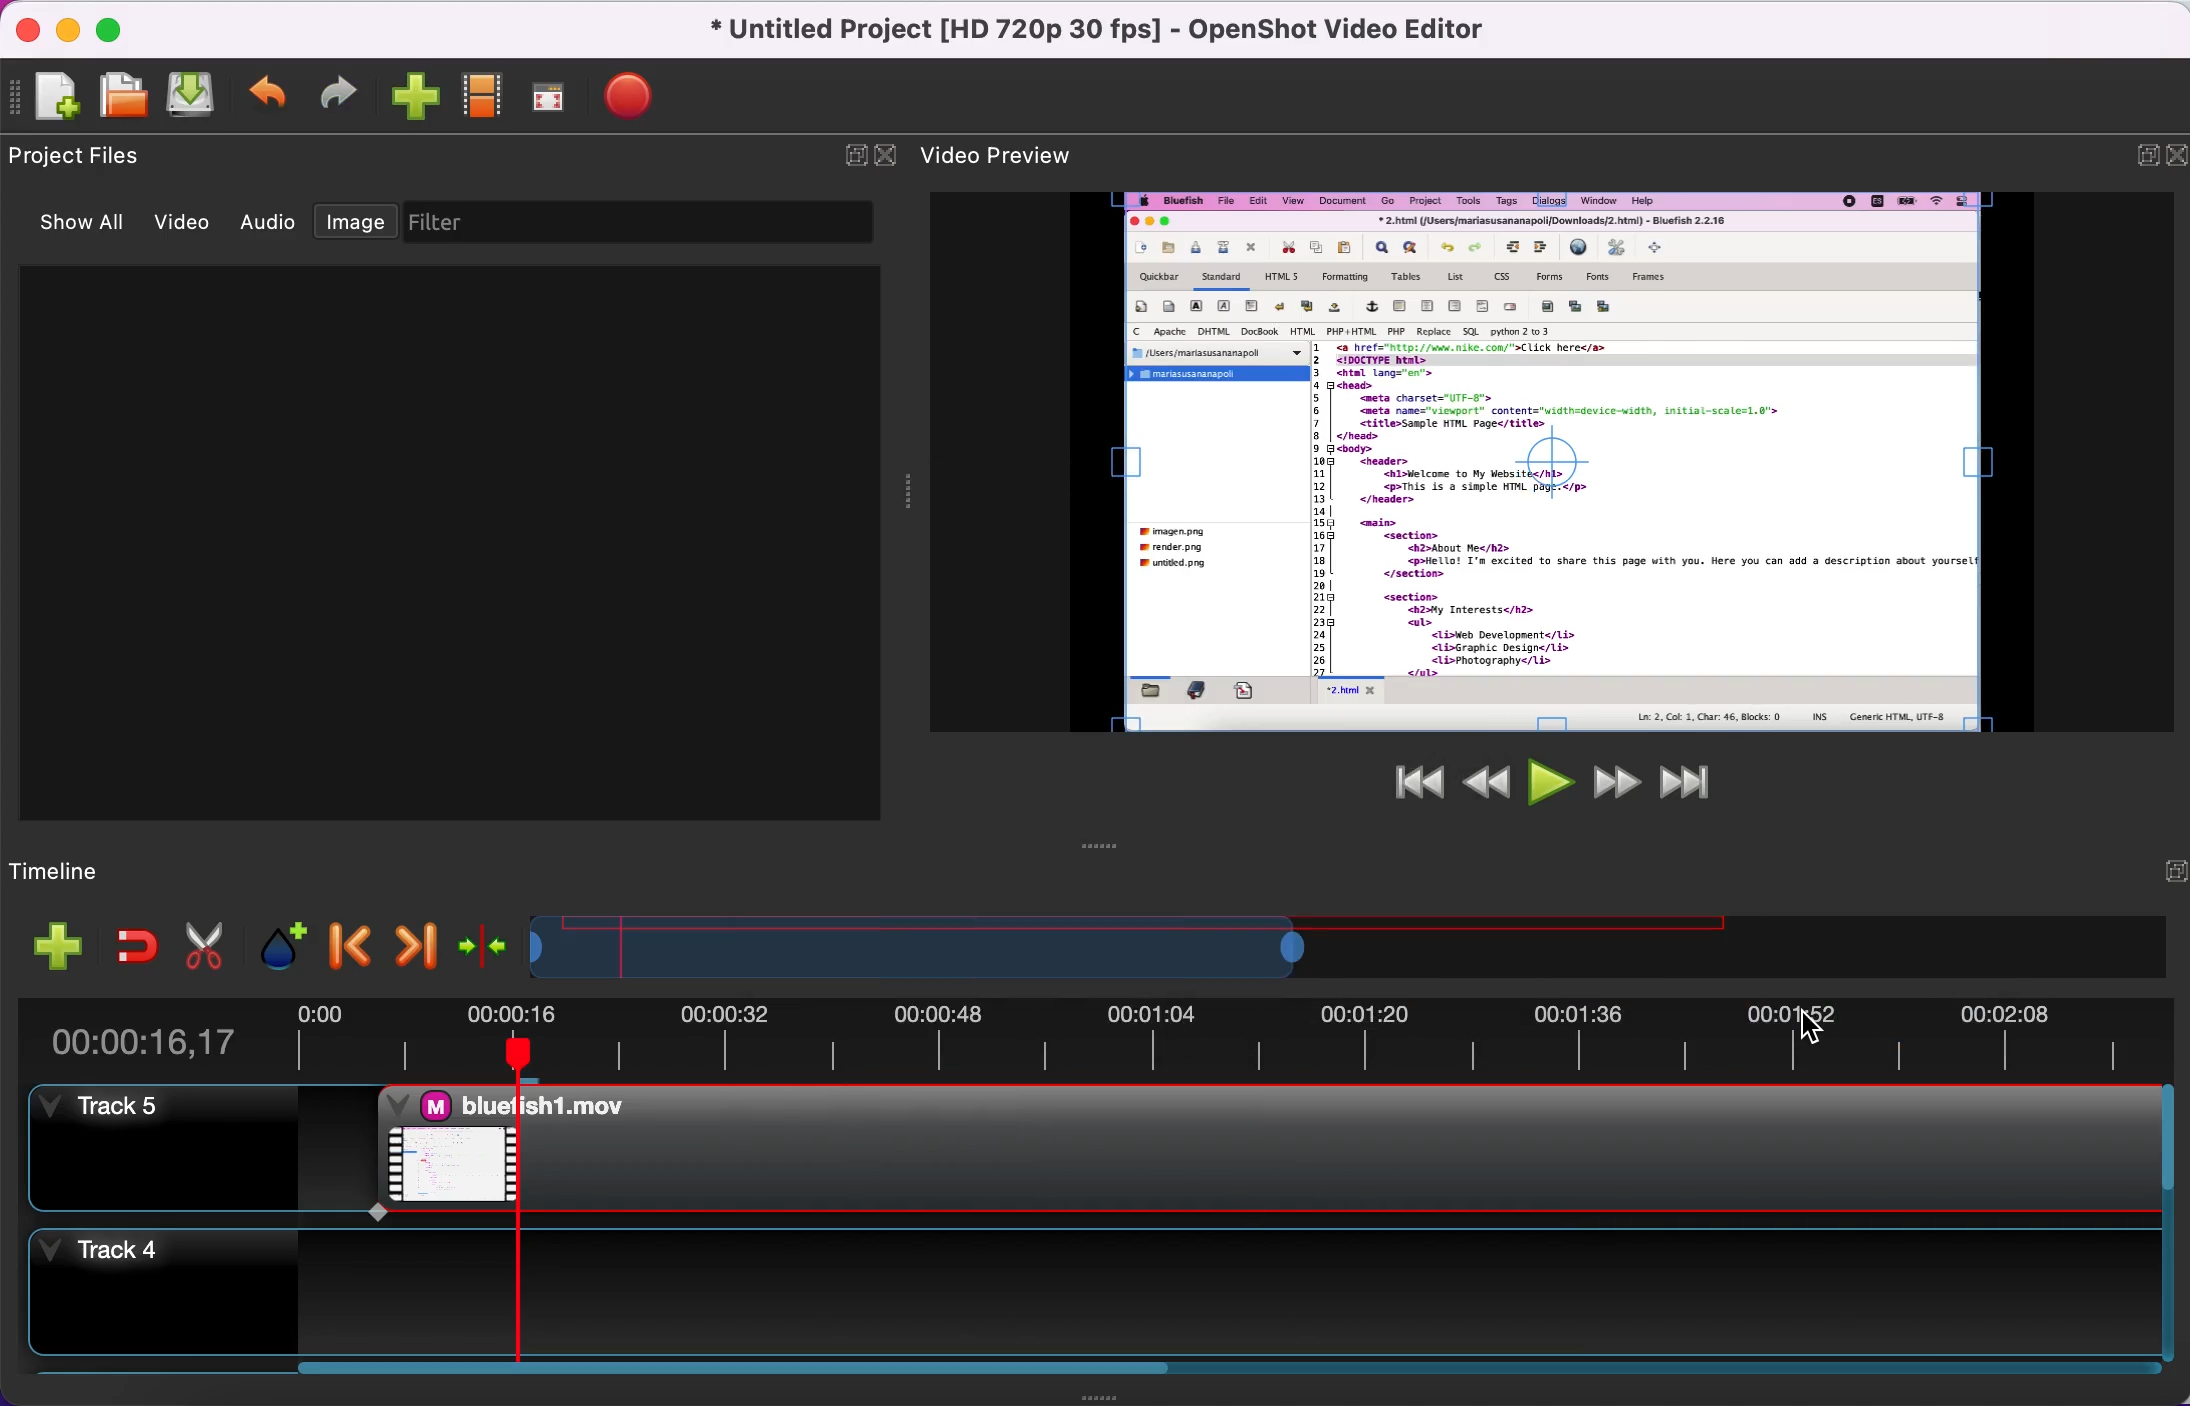  I want to click on add marker, so click(275, 940).